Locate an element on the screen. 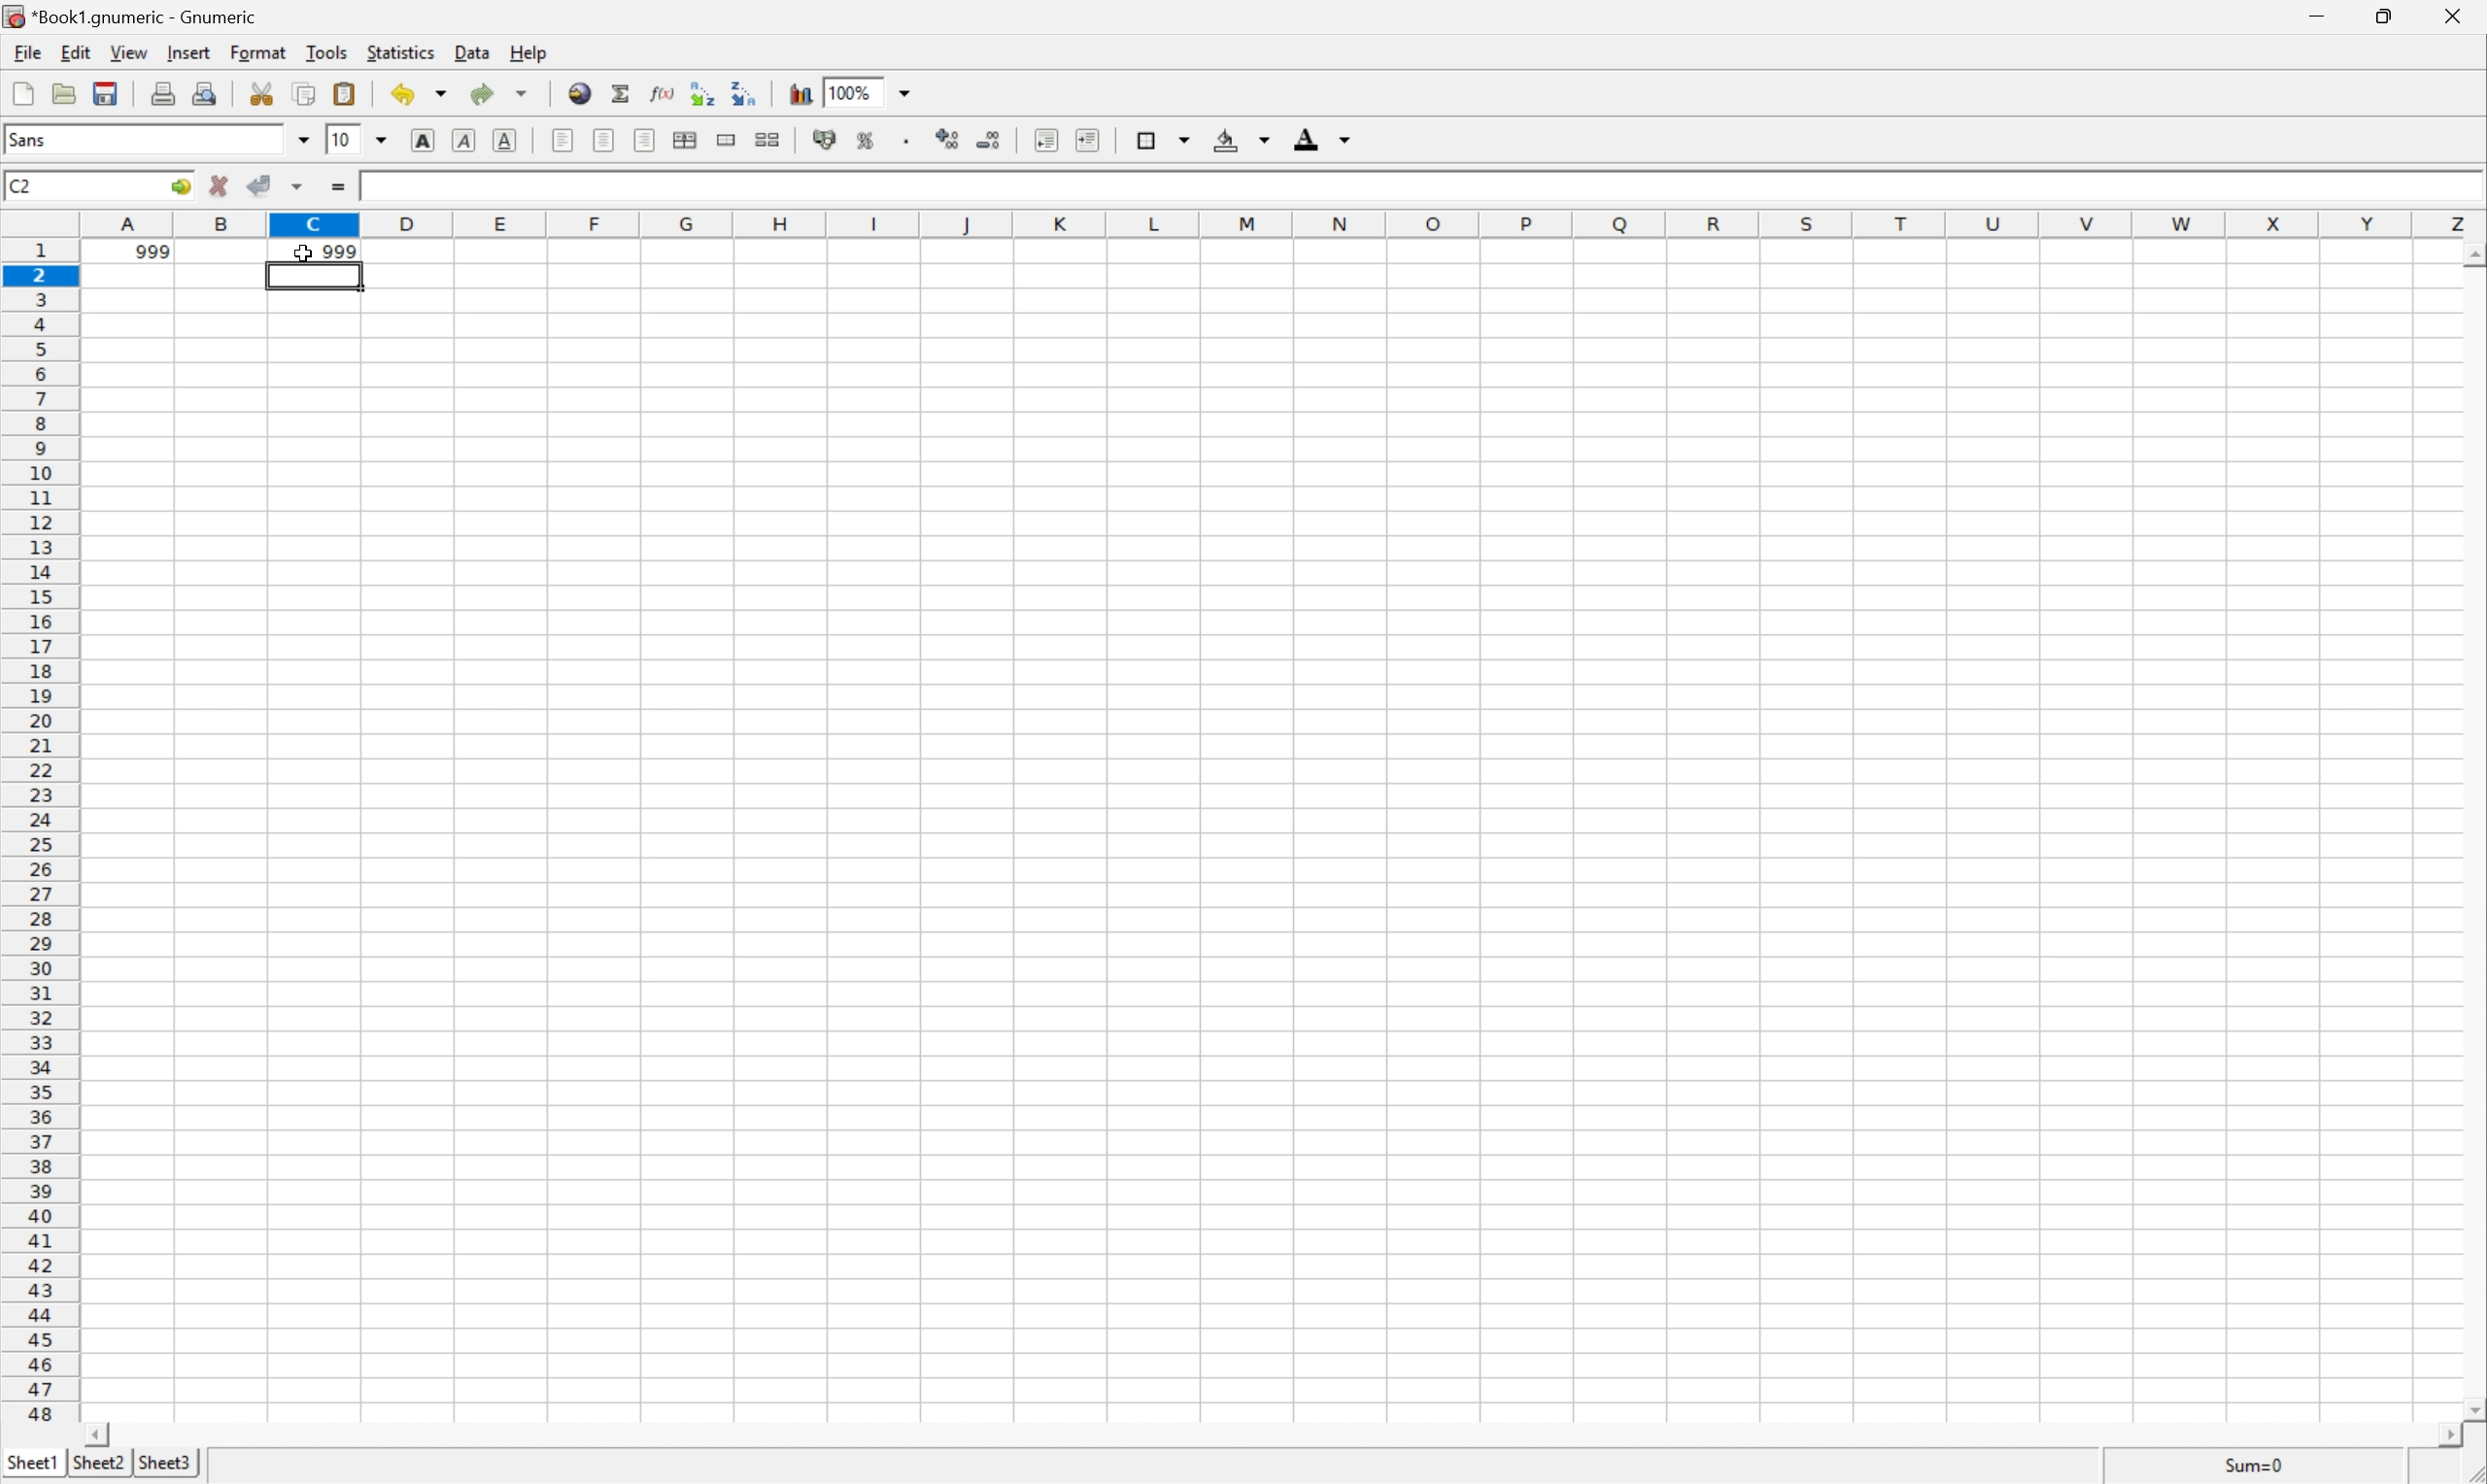 The width and height of the screenshot is (2487, 1484). Align right is located at coordinates (645, 139).